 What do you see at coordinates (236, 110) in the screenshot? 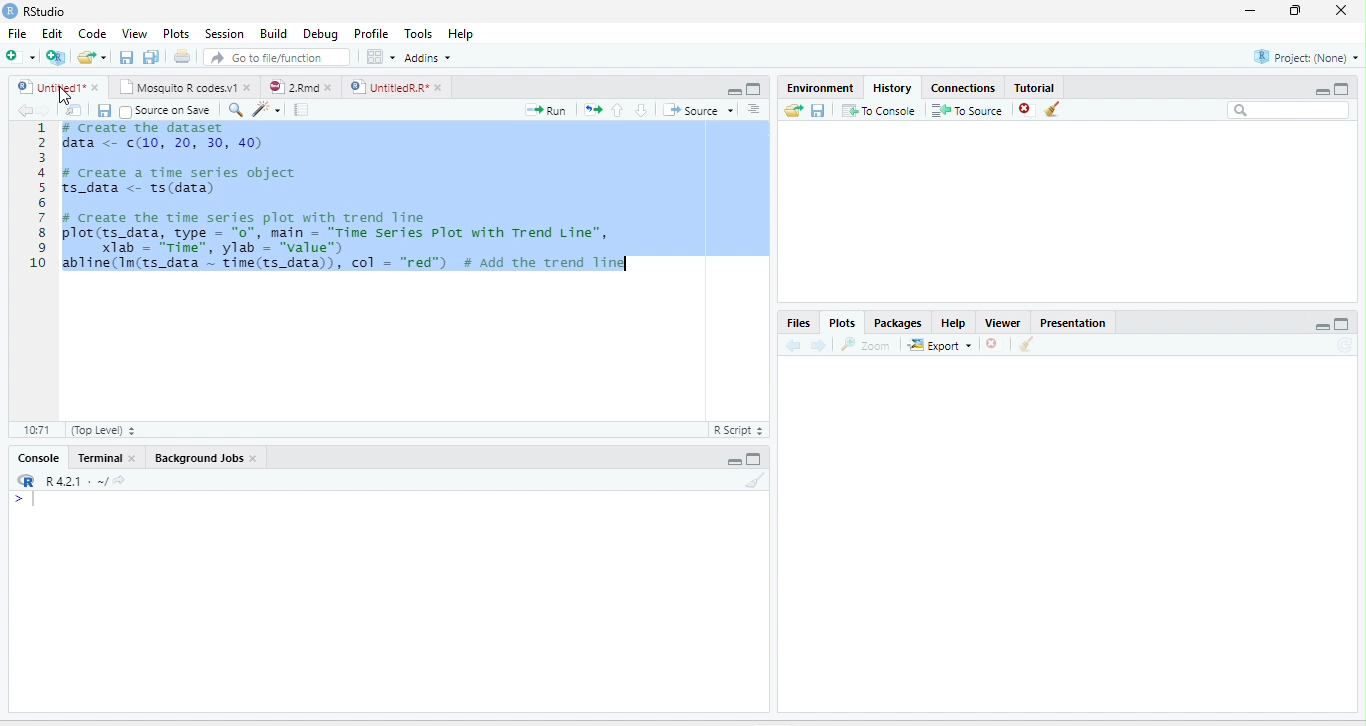
I see `Find/Replace` at bounding box center [236, 110].